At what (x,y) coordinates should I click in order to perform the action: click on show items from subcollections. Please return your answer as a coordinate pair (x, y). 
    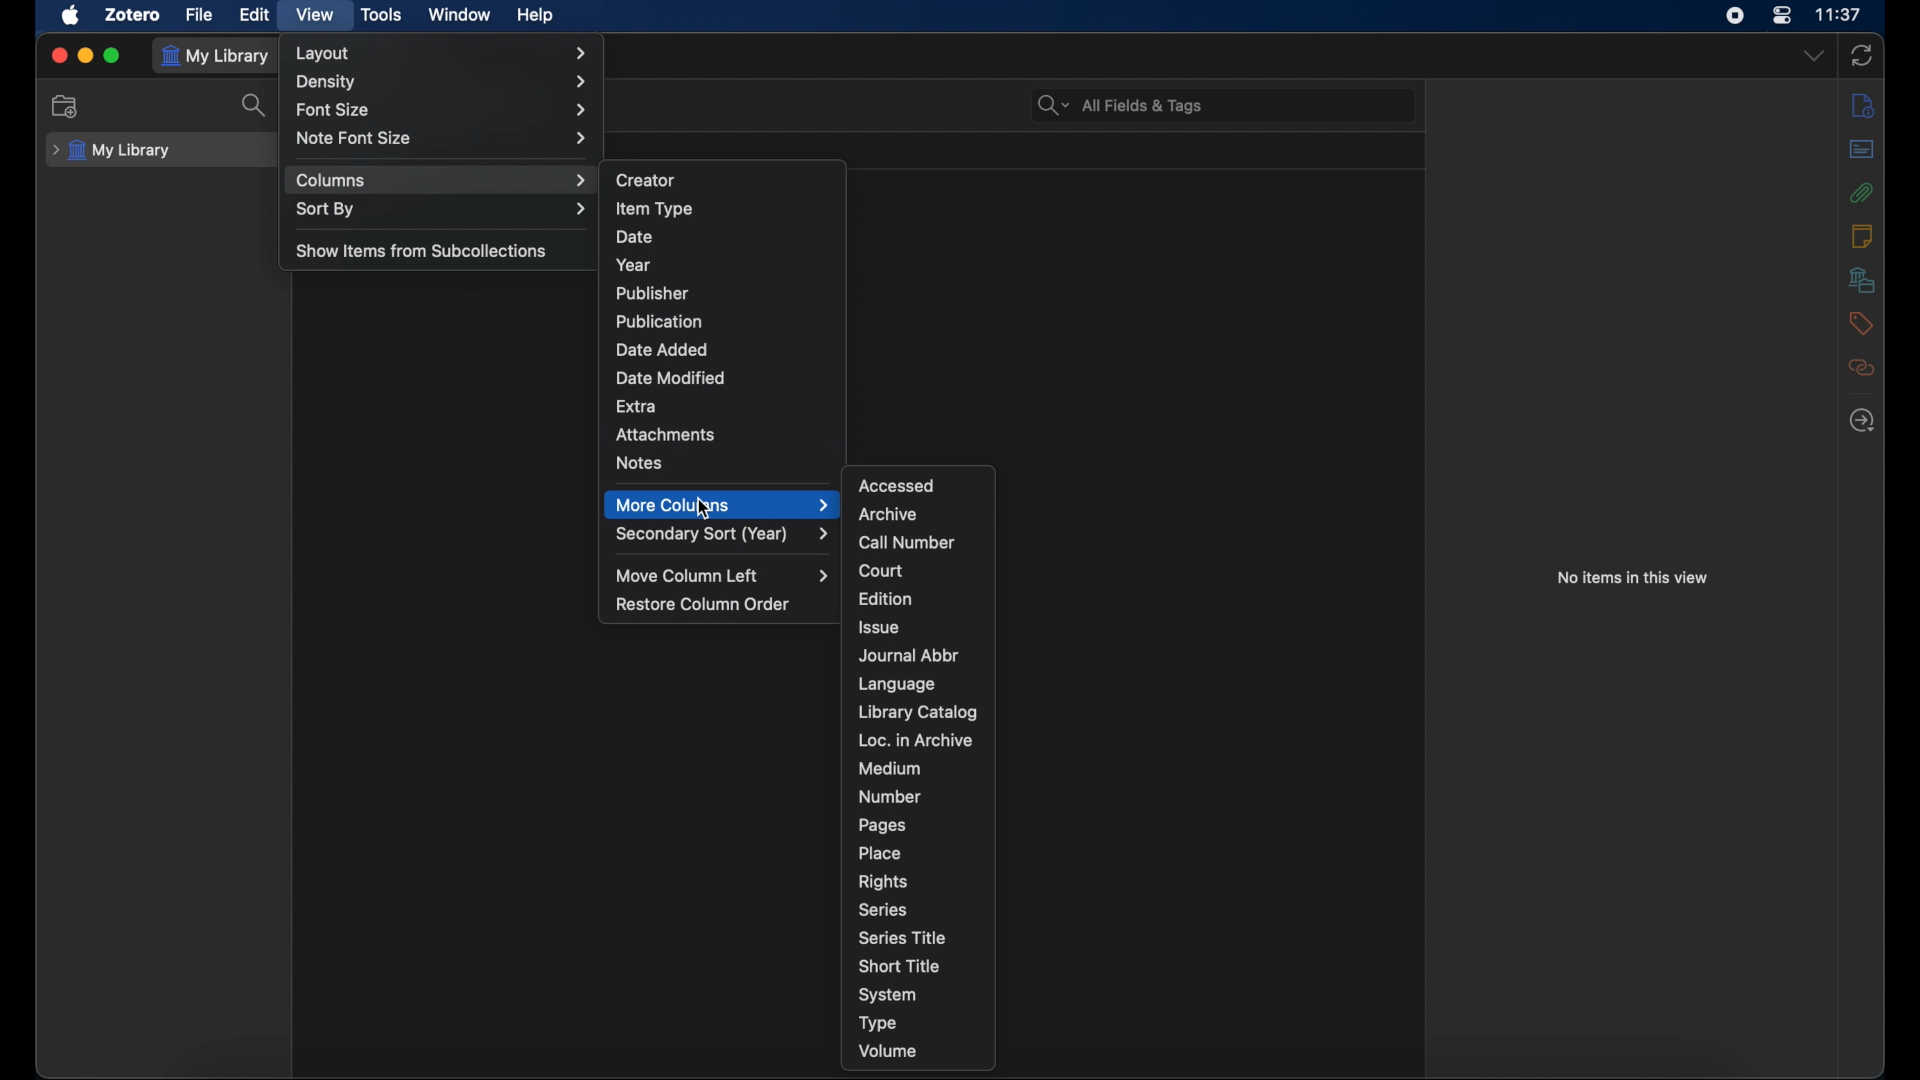
    Looking at the image, I should click on (424, 250).